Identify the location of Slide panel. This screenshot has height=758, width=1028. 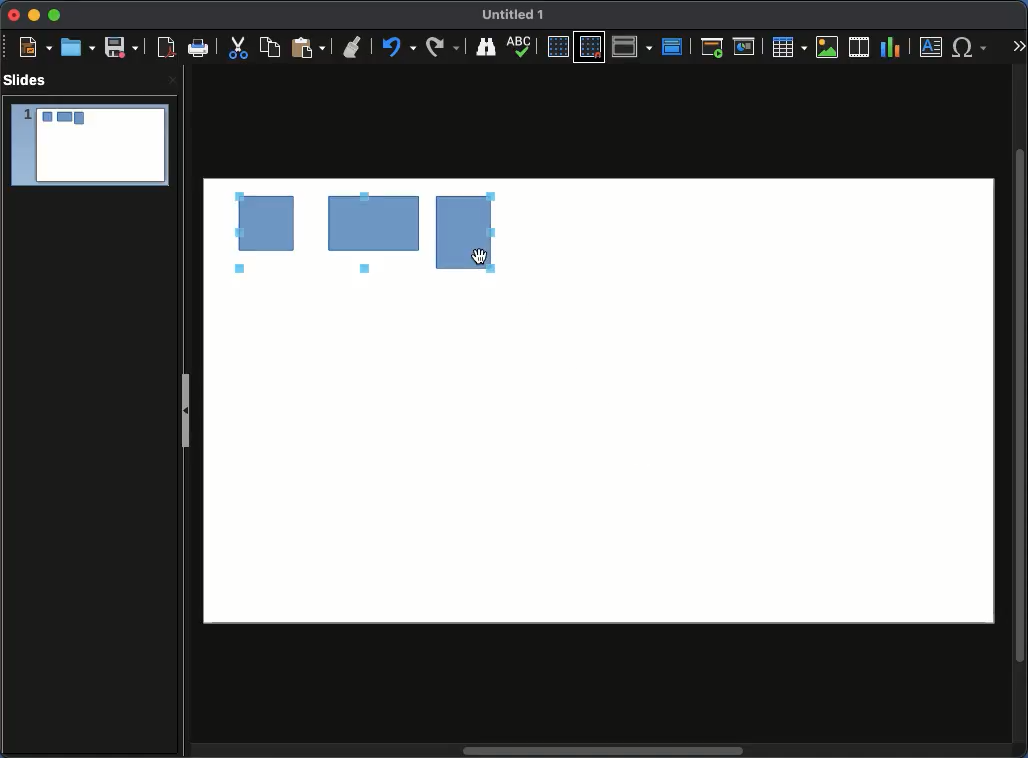
(186, 414).